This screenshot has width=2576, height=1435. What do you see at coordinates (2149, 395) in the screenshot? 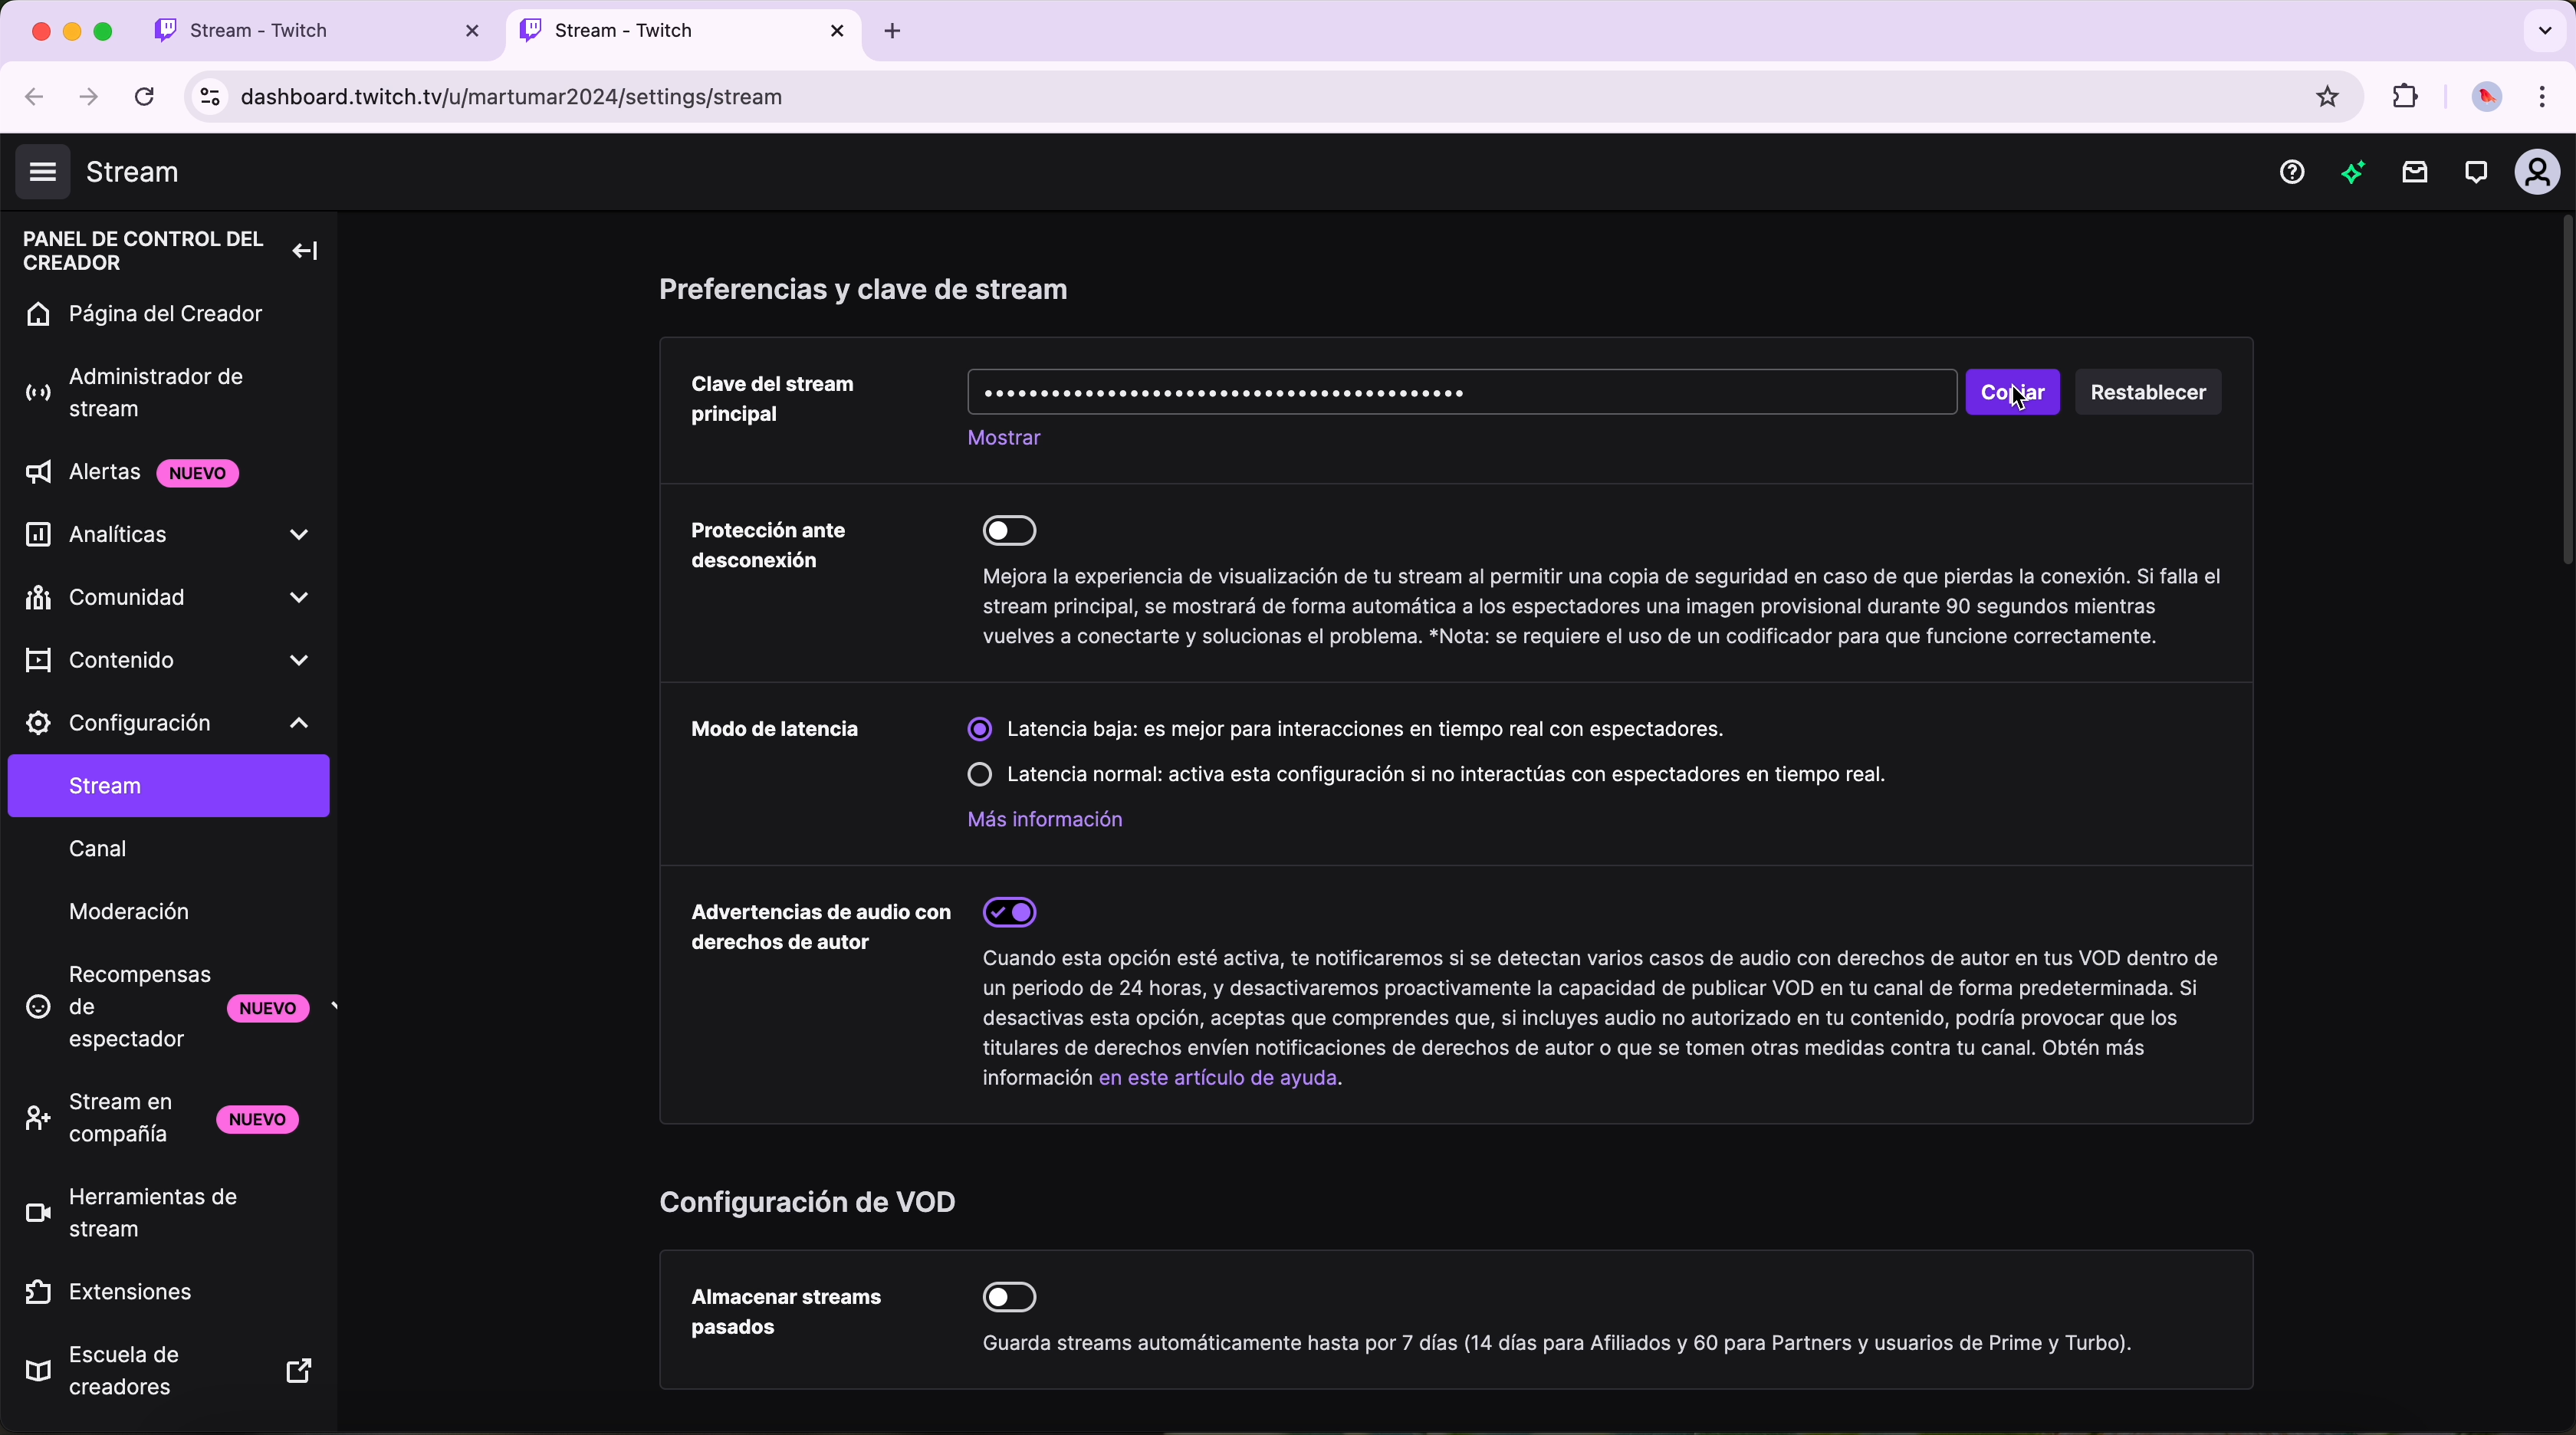
I see `reset button` at bounding box center [2149, 395].